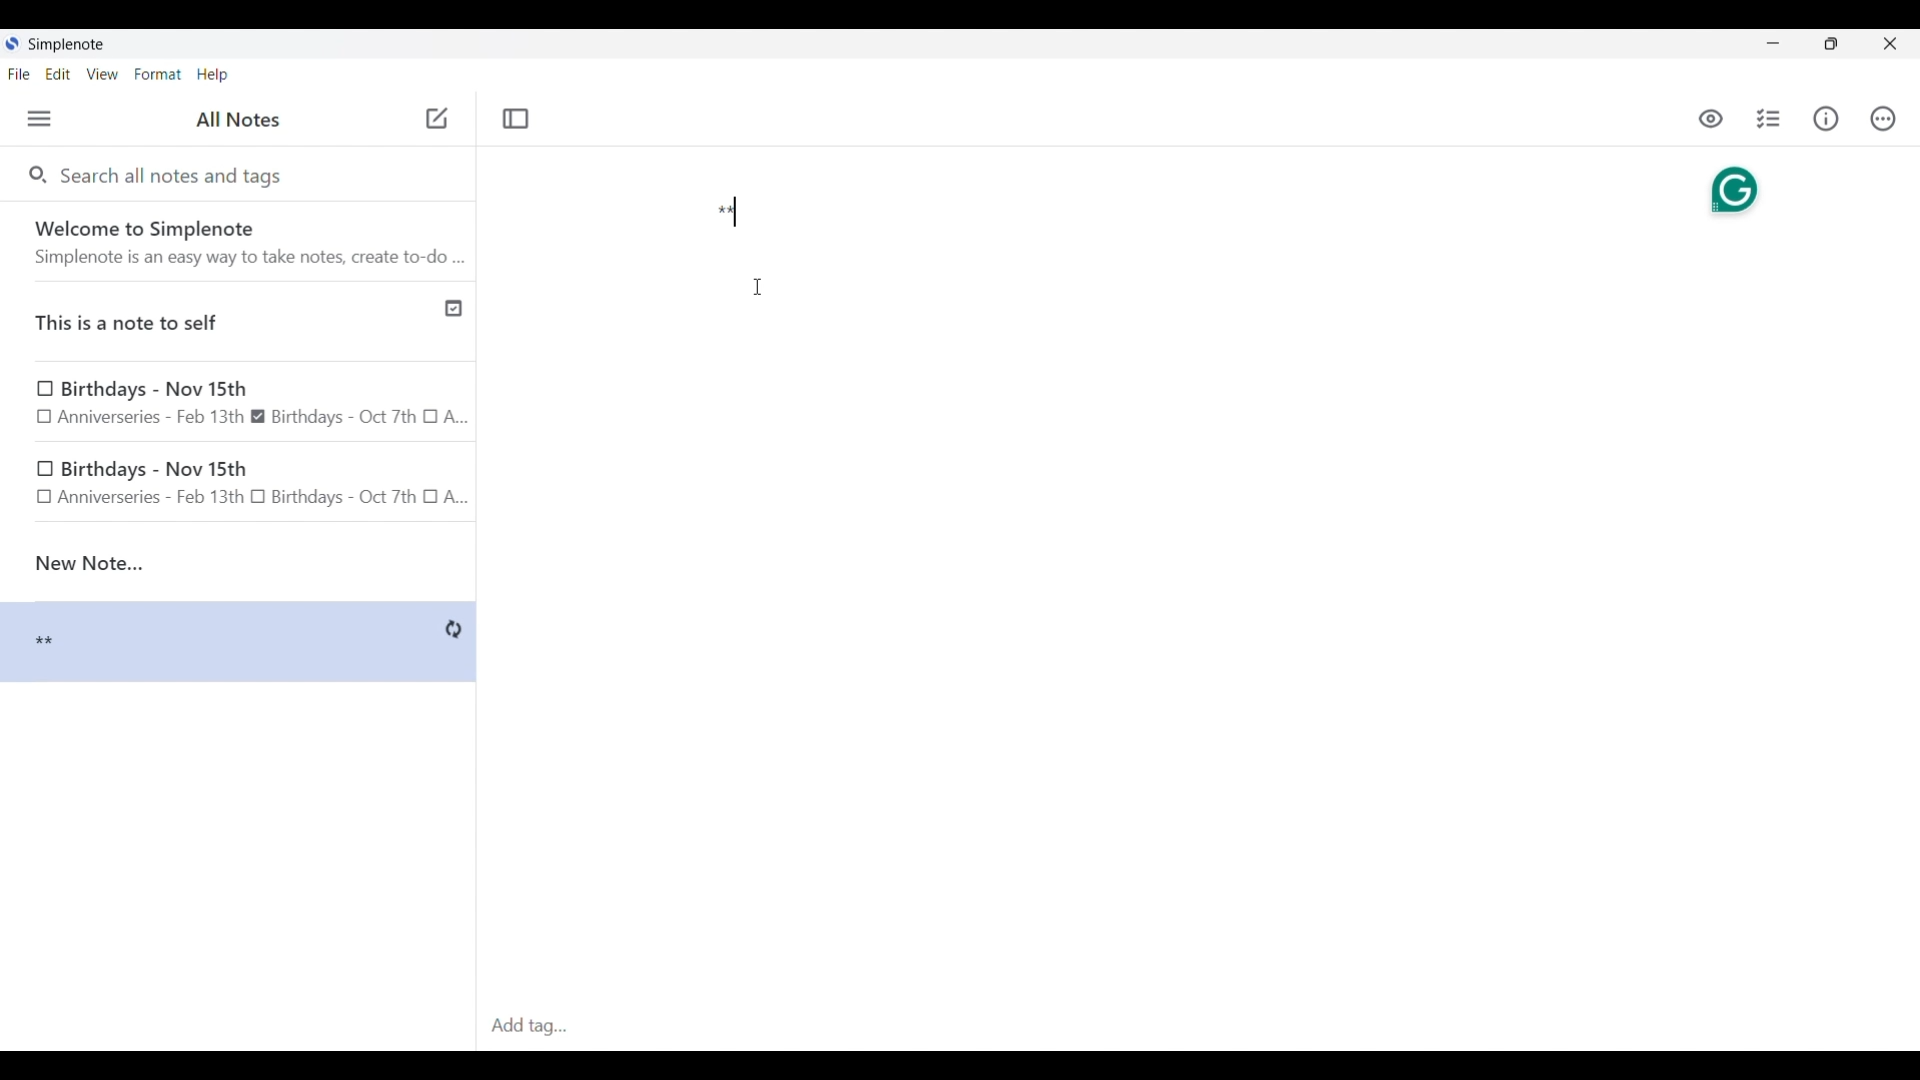 The image size is (1920, 1080). What do you see at coordinates (1770, 119) in the screenshot?
I see `Insert checklist` at bounding box center [1770, 119].